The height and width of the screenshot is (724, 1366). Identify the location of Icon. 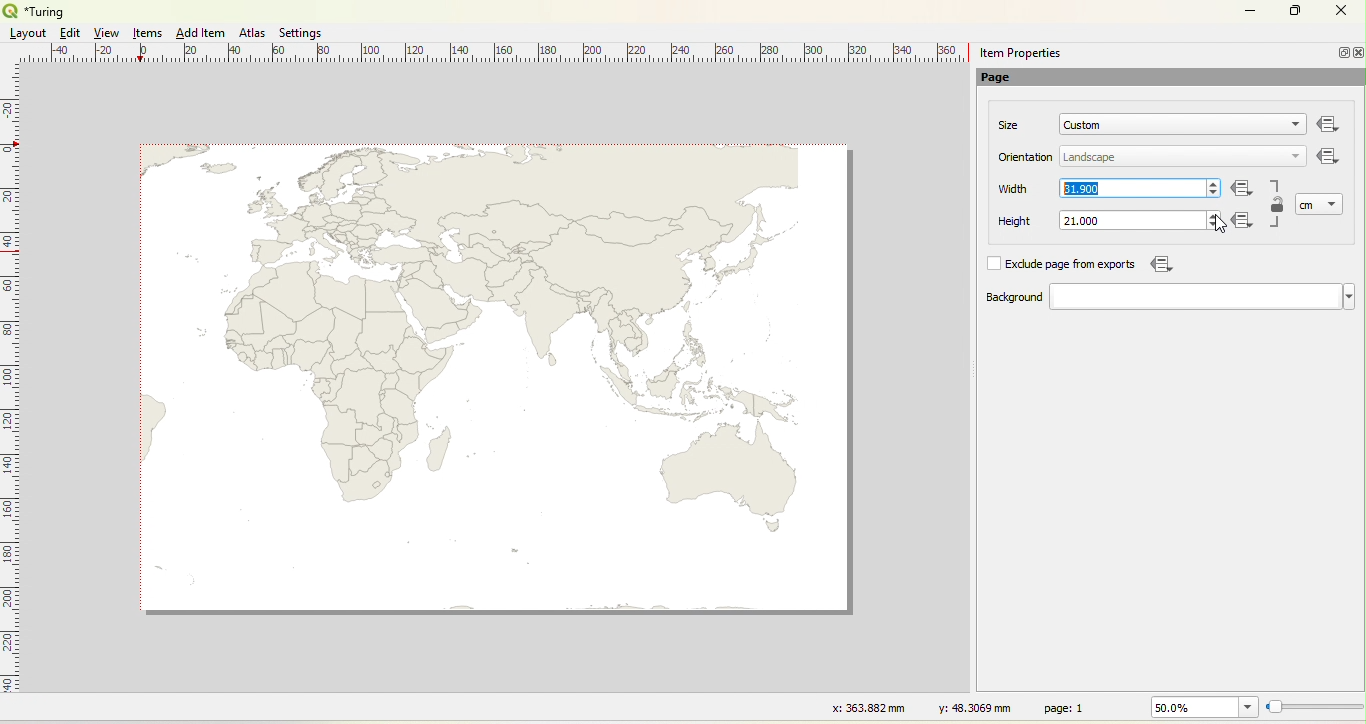
(1329, 158).